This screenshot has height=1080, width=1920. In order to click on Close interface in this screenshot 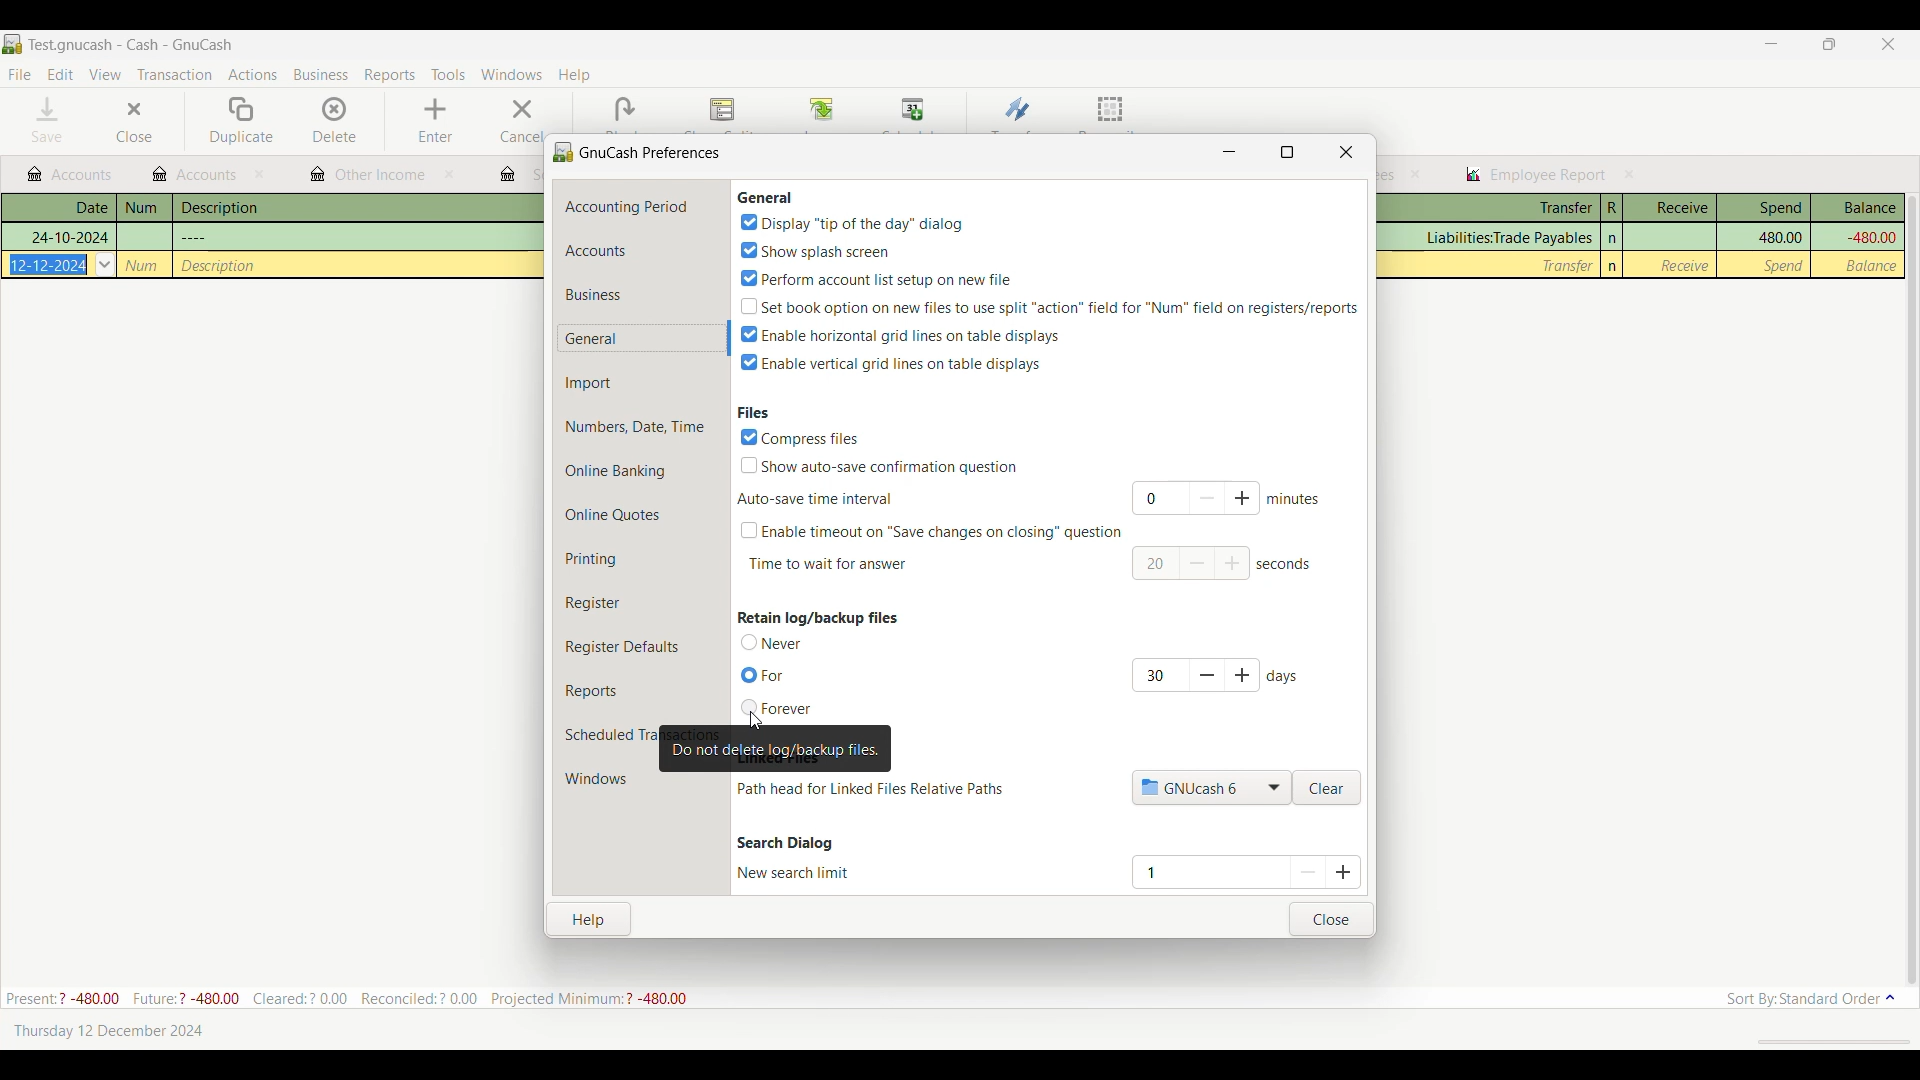, I will do `click(1888, 44)`.